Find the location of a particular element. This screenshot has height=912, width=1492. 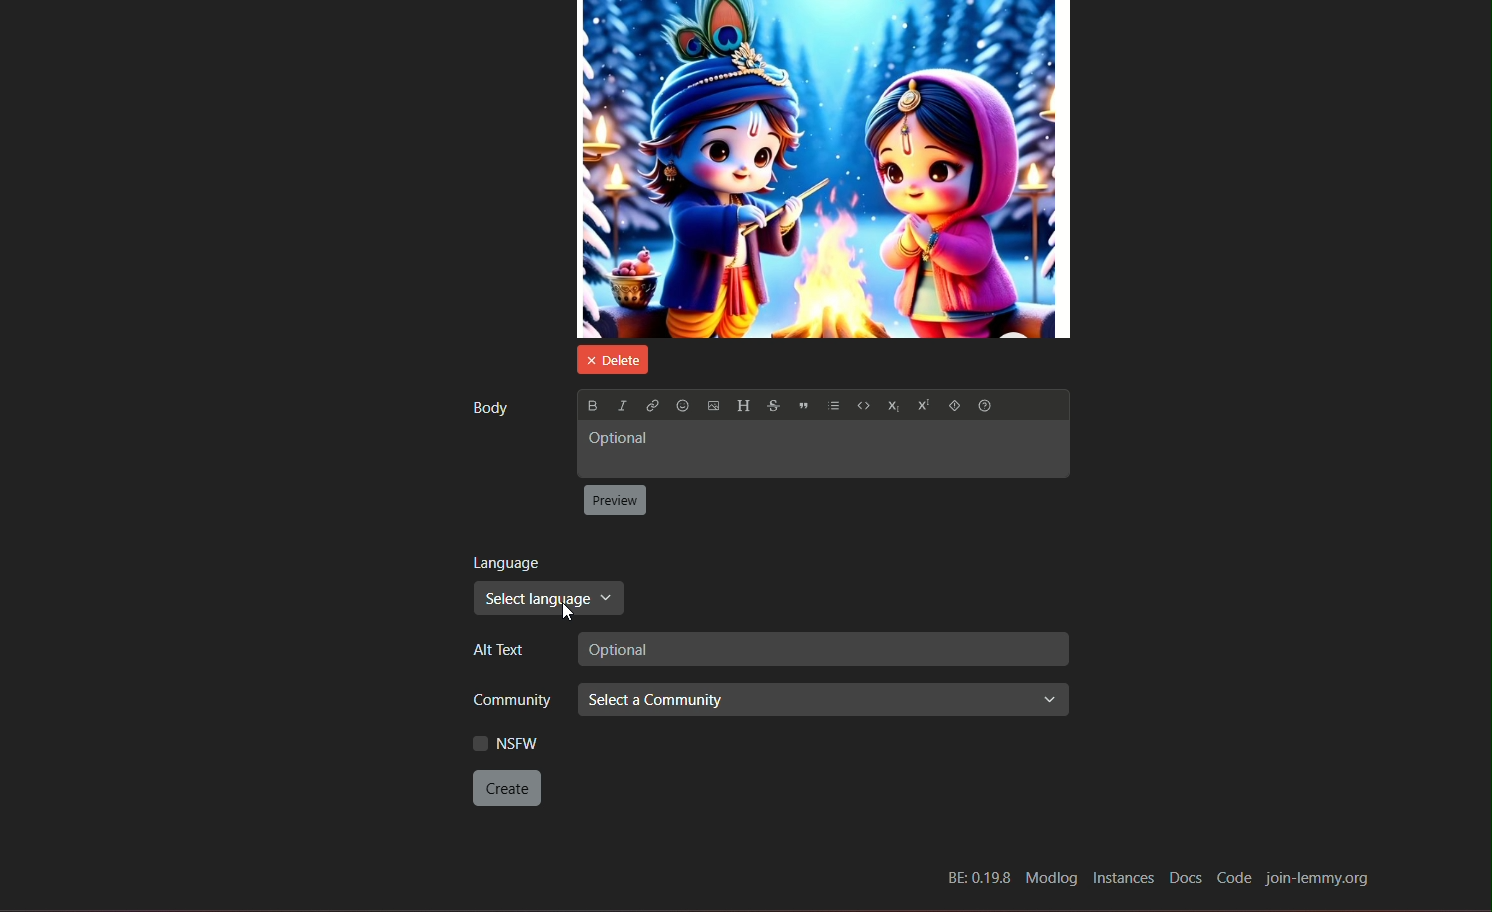

subscript is located at coordinates (891, 408).